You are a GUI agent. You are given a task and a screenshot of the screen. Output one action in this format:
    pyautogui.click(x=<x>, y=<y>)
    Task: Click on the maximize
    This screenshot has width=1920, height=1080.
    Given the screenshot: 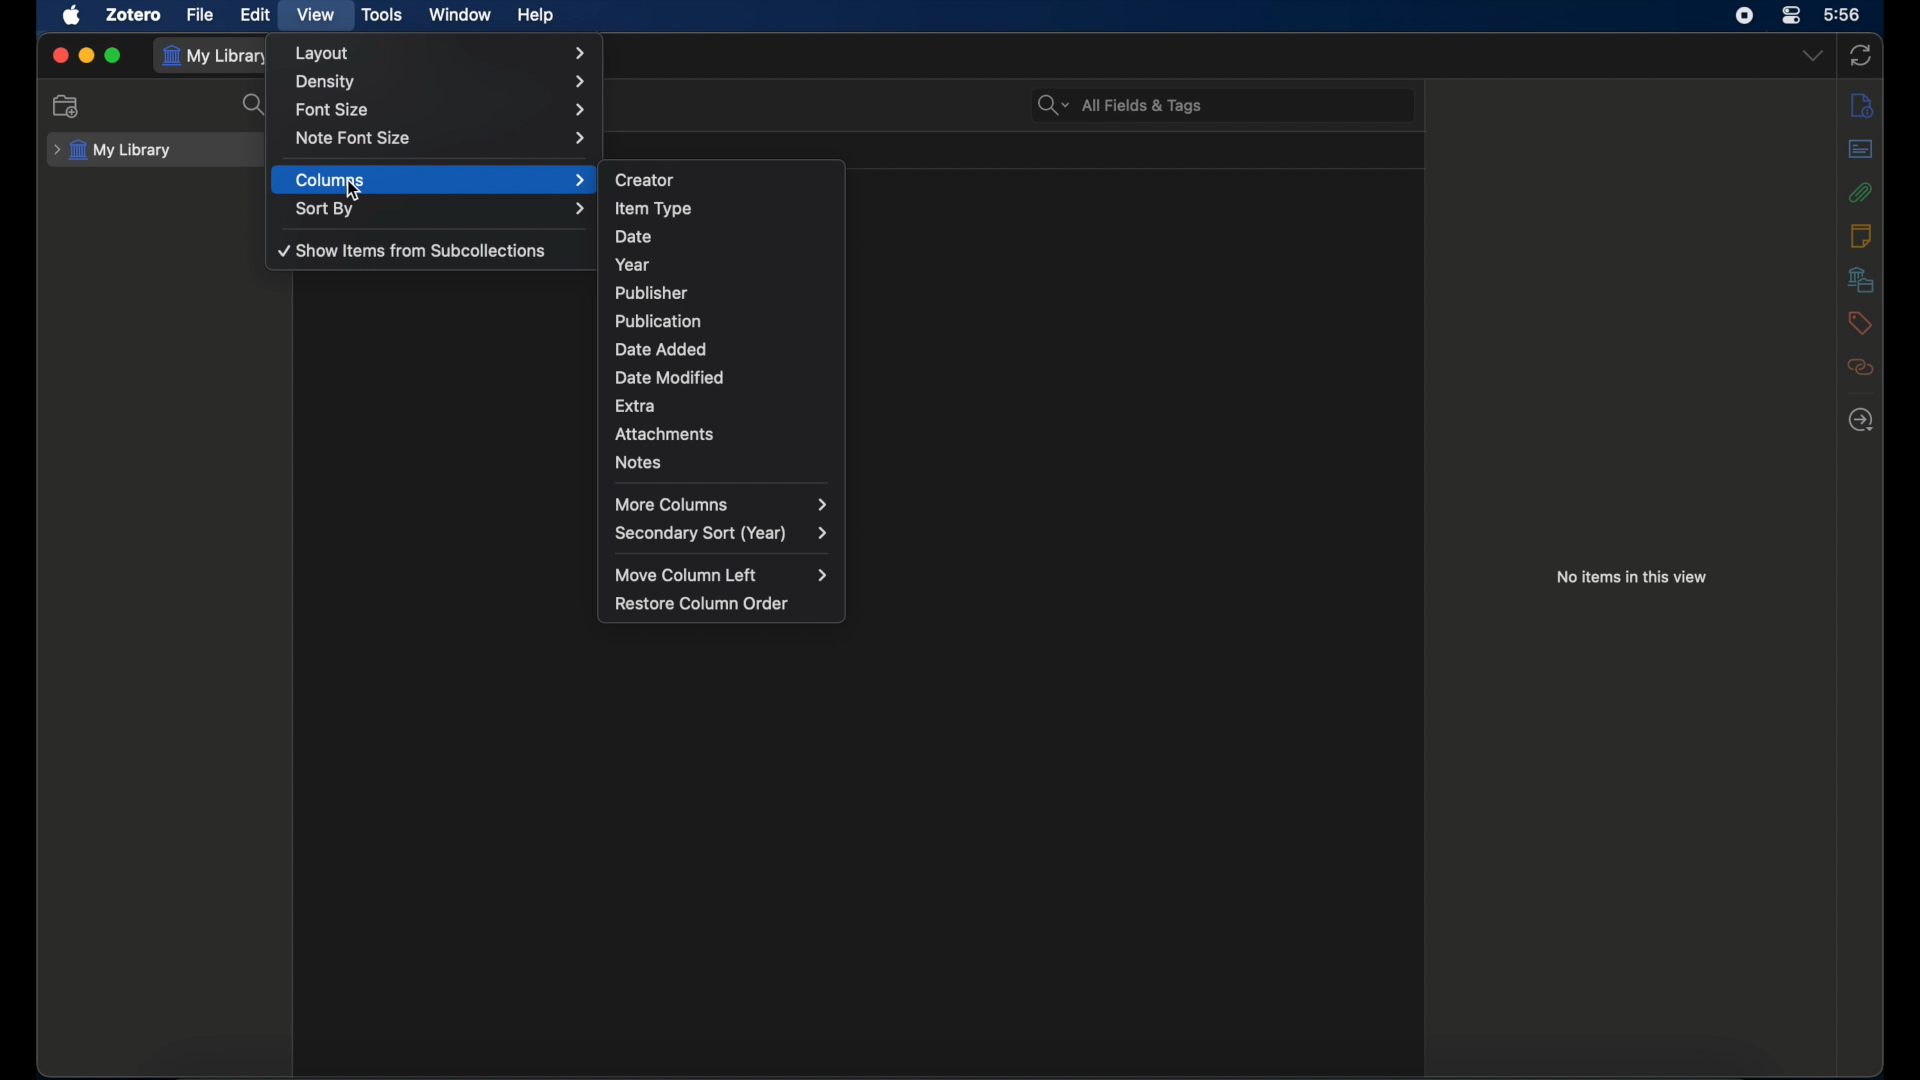 What is the action you would take?
    pyautogui.click(x=113, y=56)
    